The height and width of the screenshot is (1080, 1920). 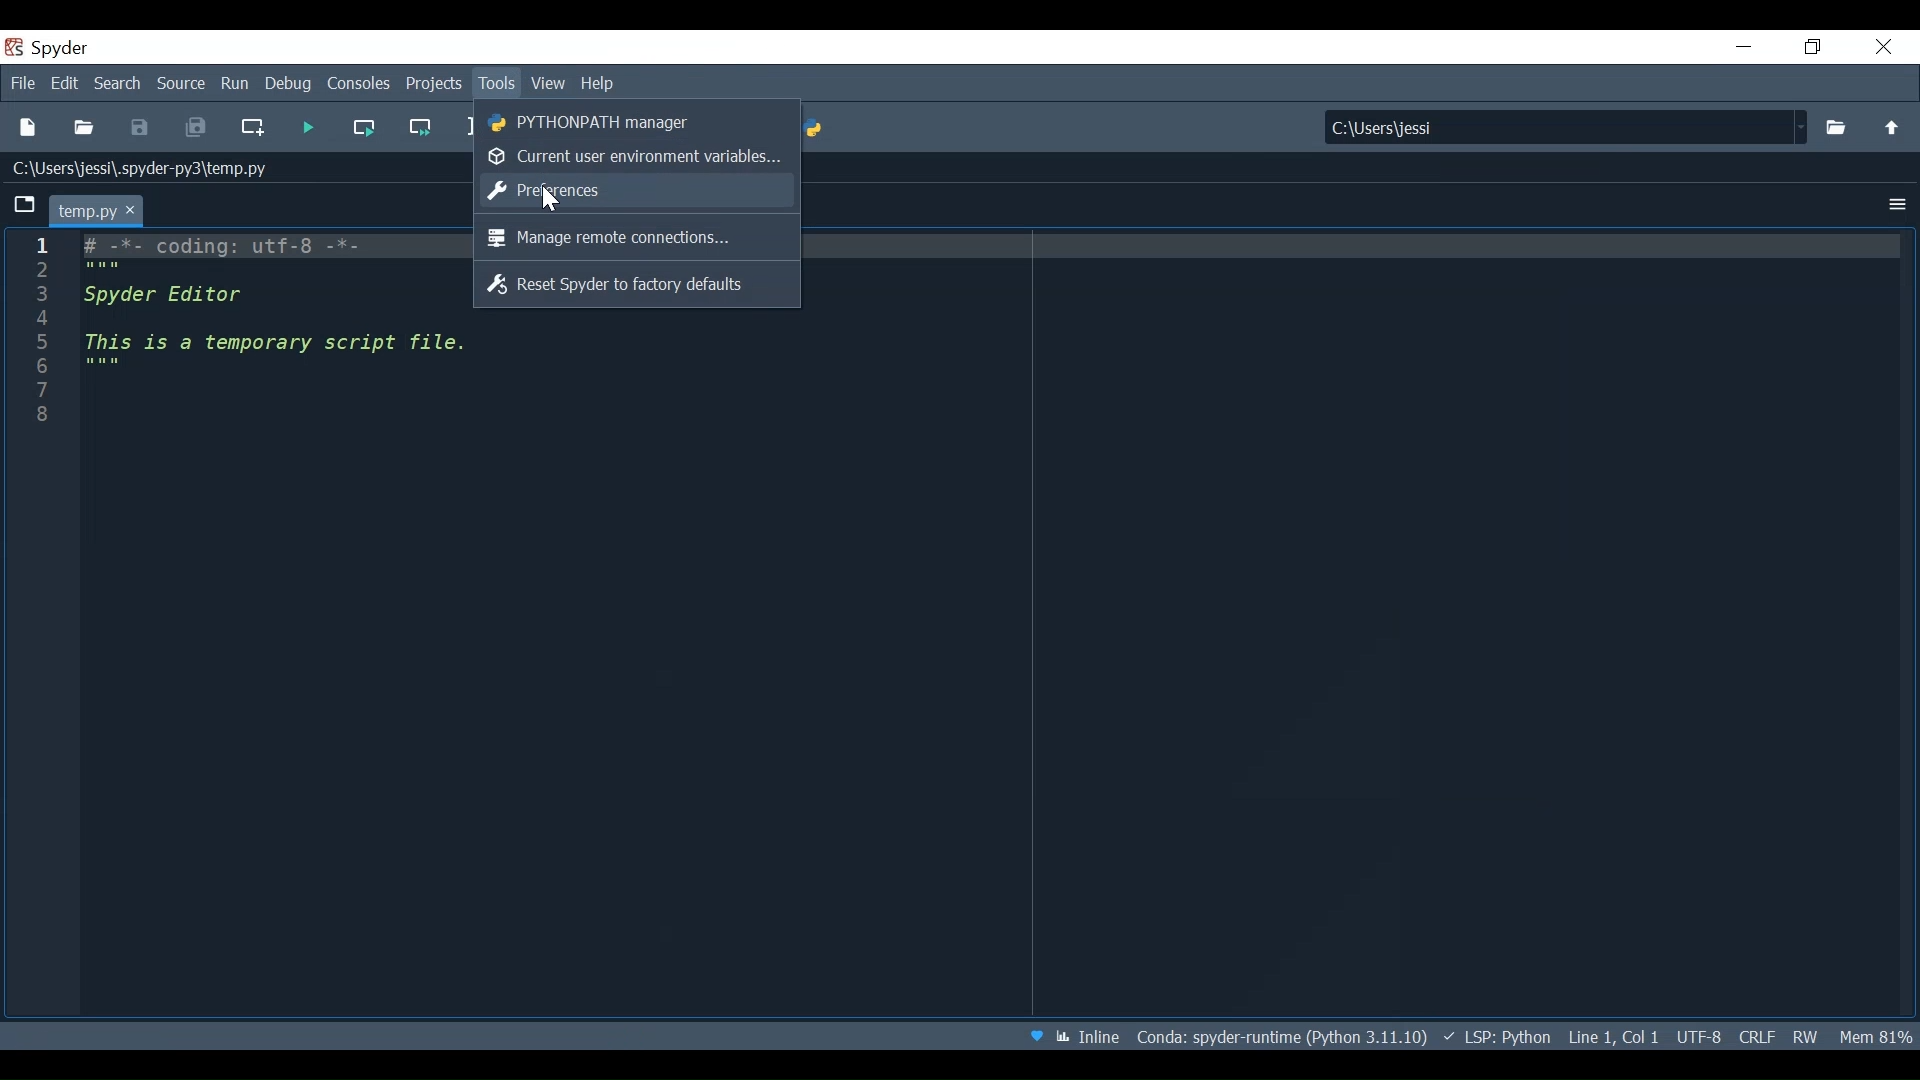 I want to click on Debug, so click(x=290, y=84).